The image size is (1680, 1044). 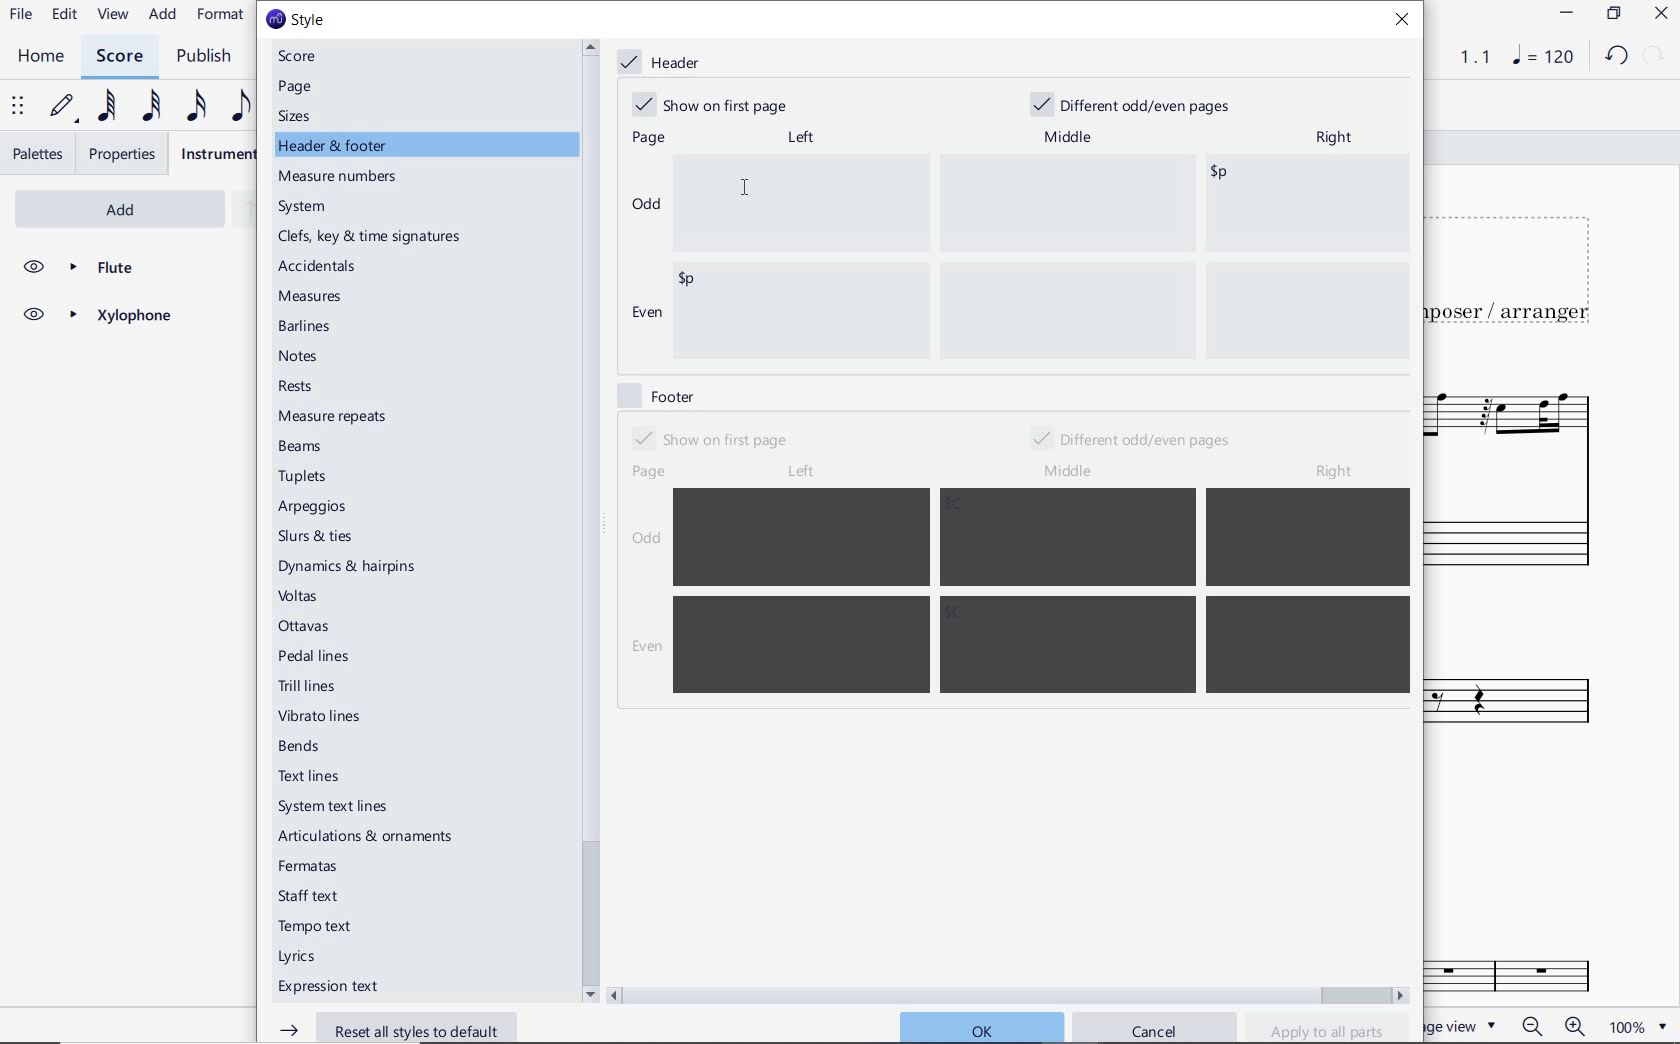 What do you see at coordinates (305, 56) in the screenshot?
I see `score` at bounding box center [305, 56].